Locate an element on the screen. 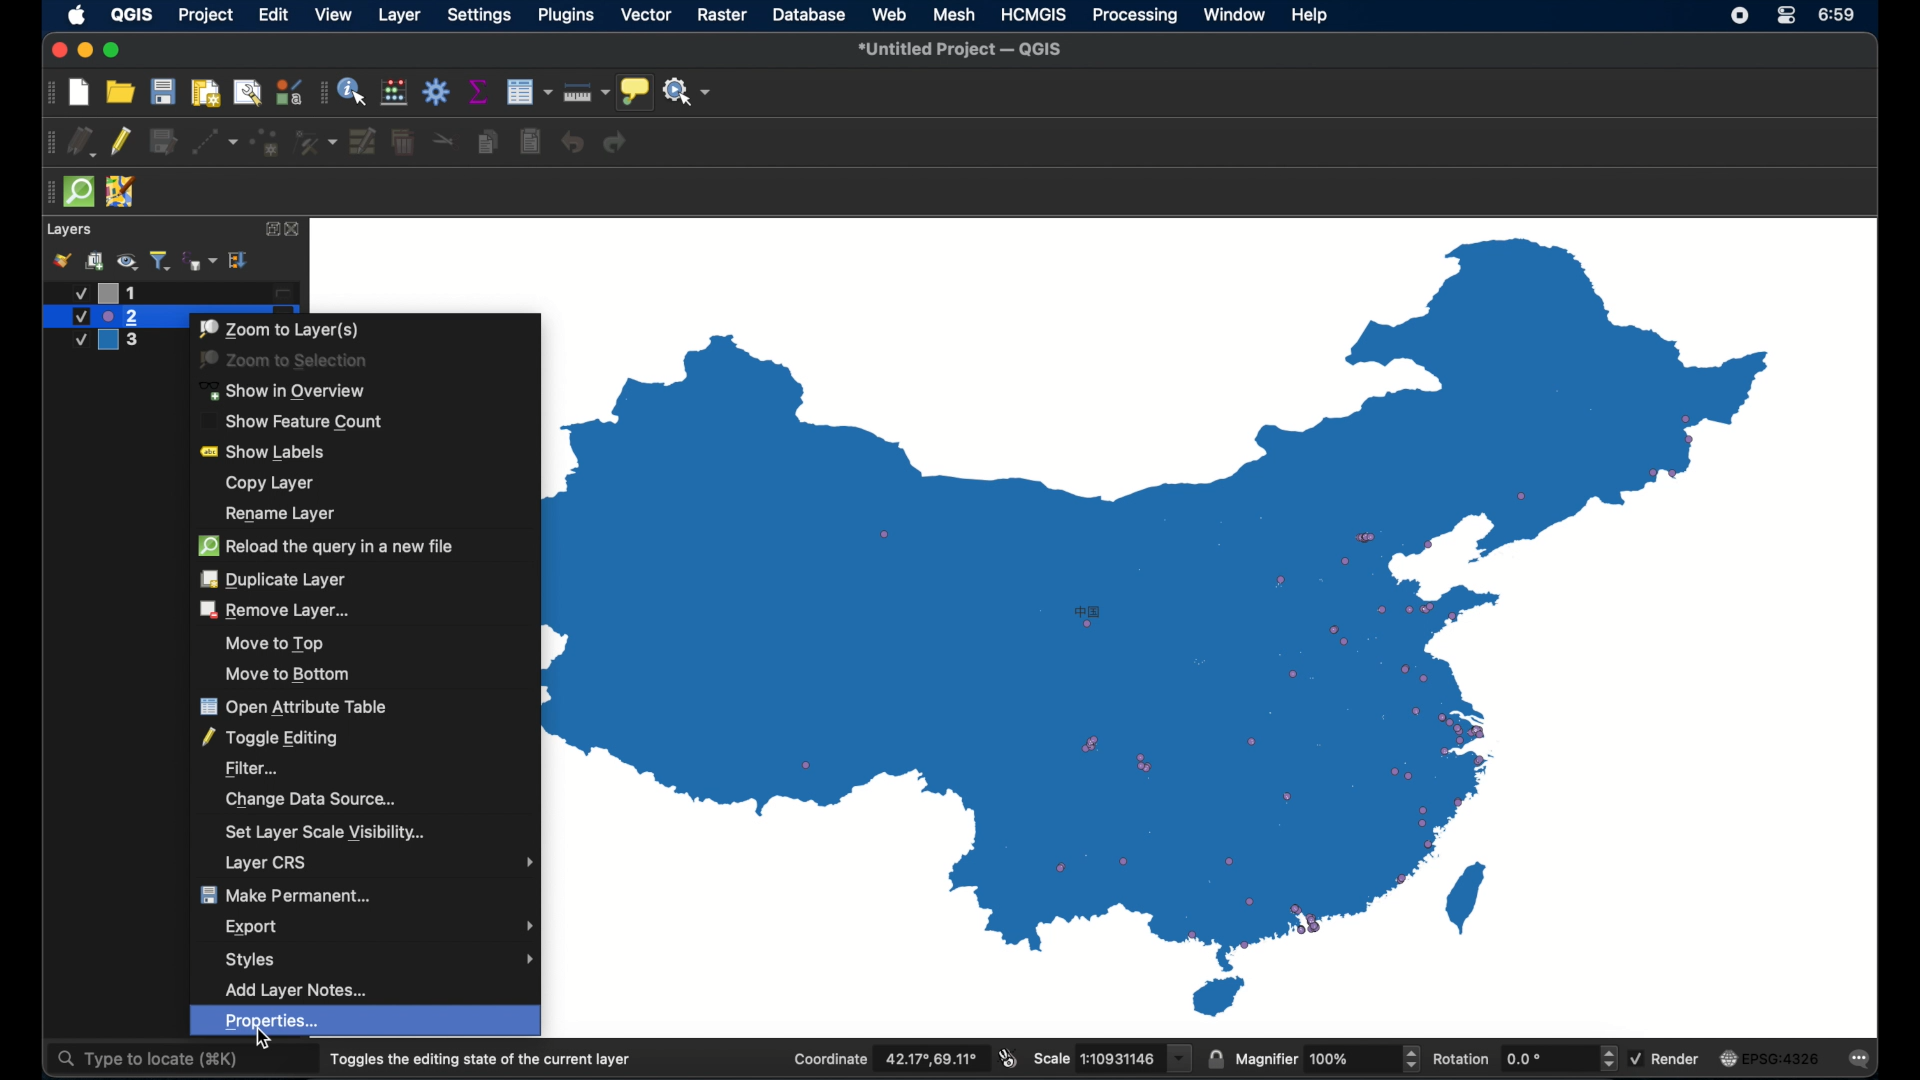 This screenshot has width=1920, height=1080. move to top is located at coordinates (273, 645).